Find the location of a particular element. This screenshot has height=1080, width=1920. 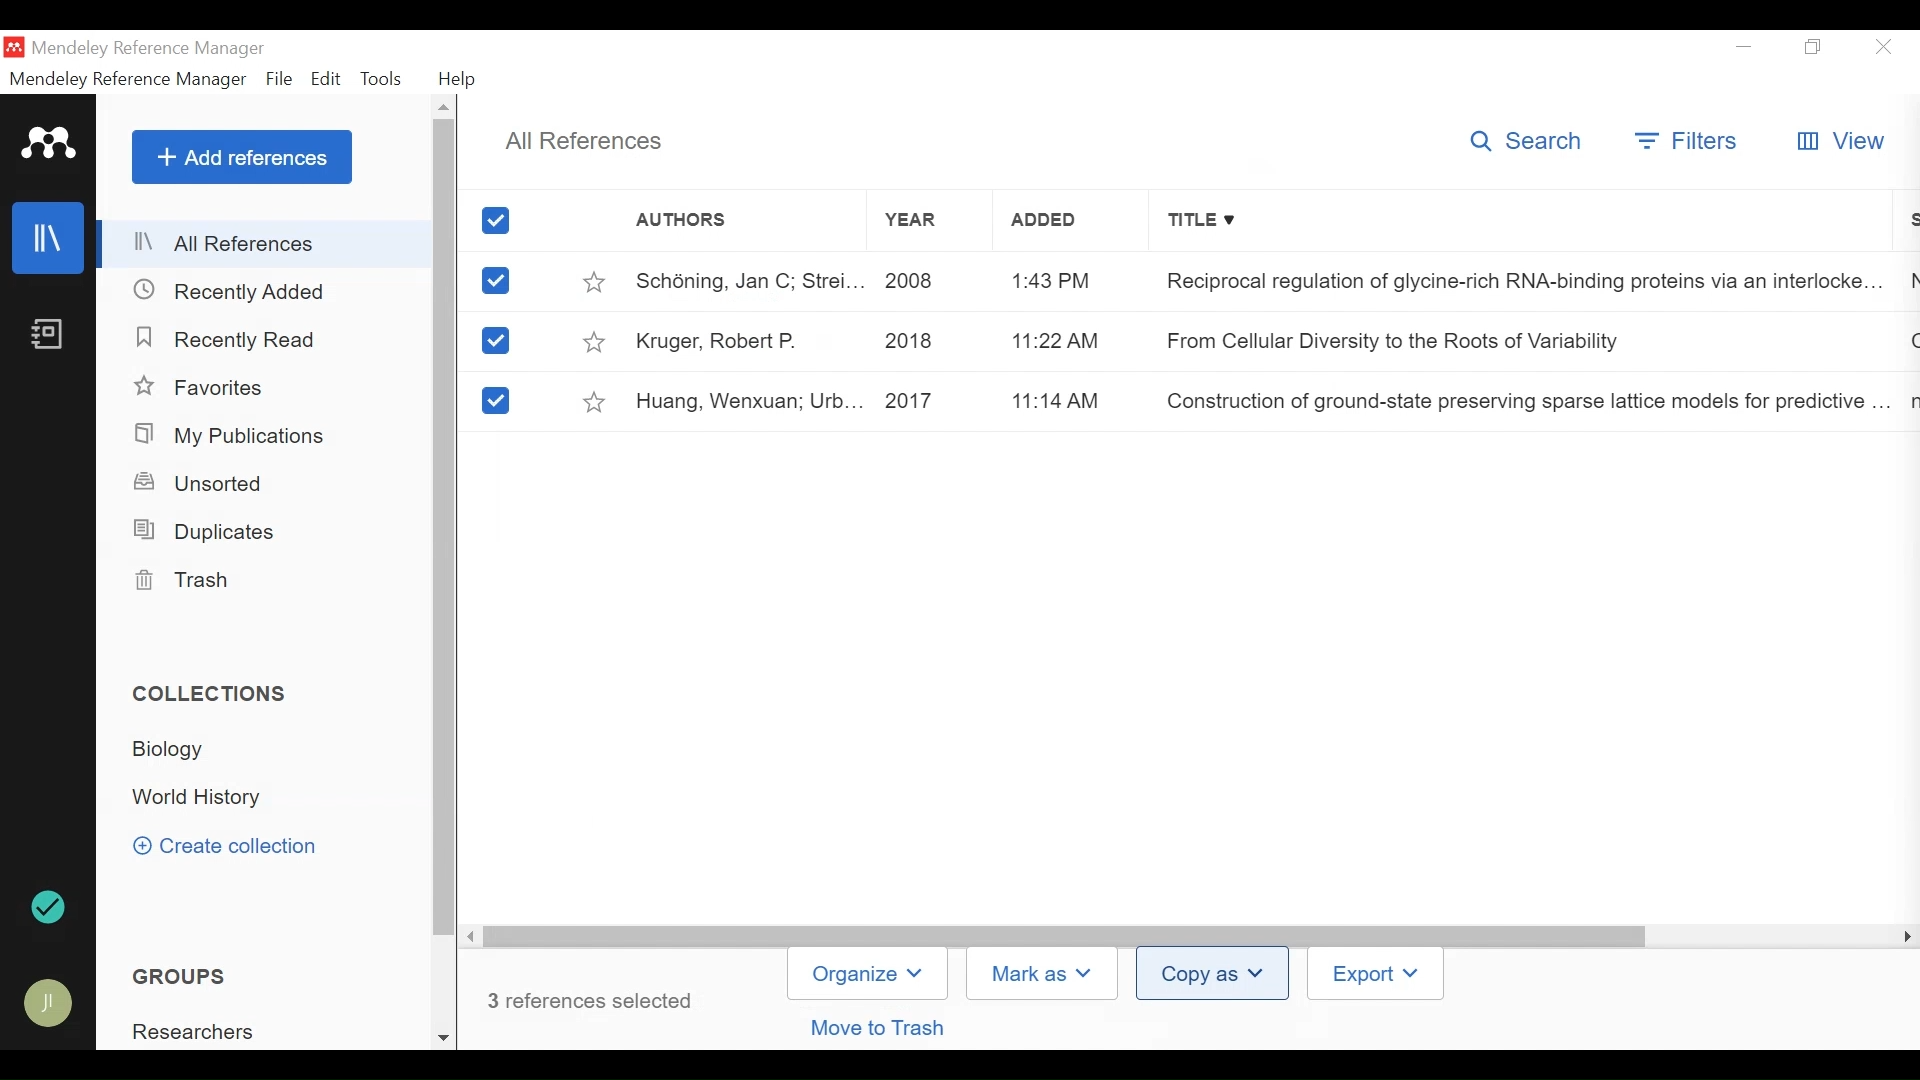

11:14 AM is located at coordinates (1060, 400).